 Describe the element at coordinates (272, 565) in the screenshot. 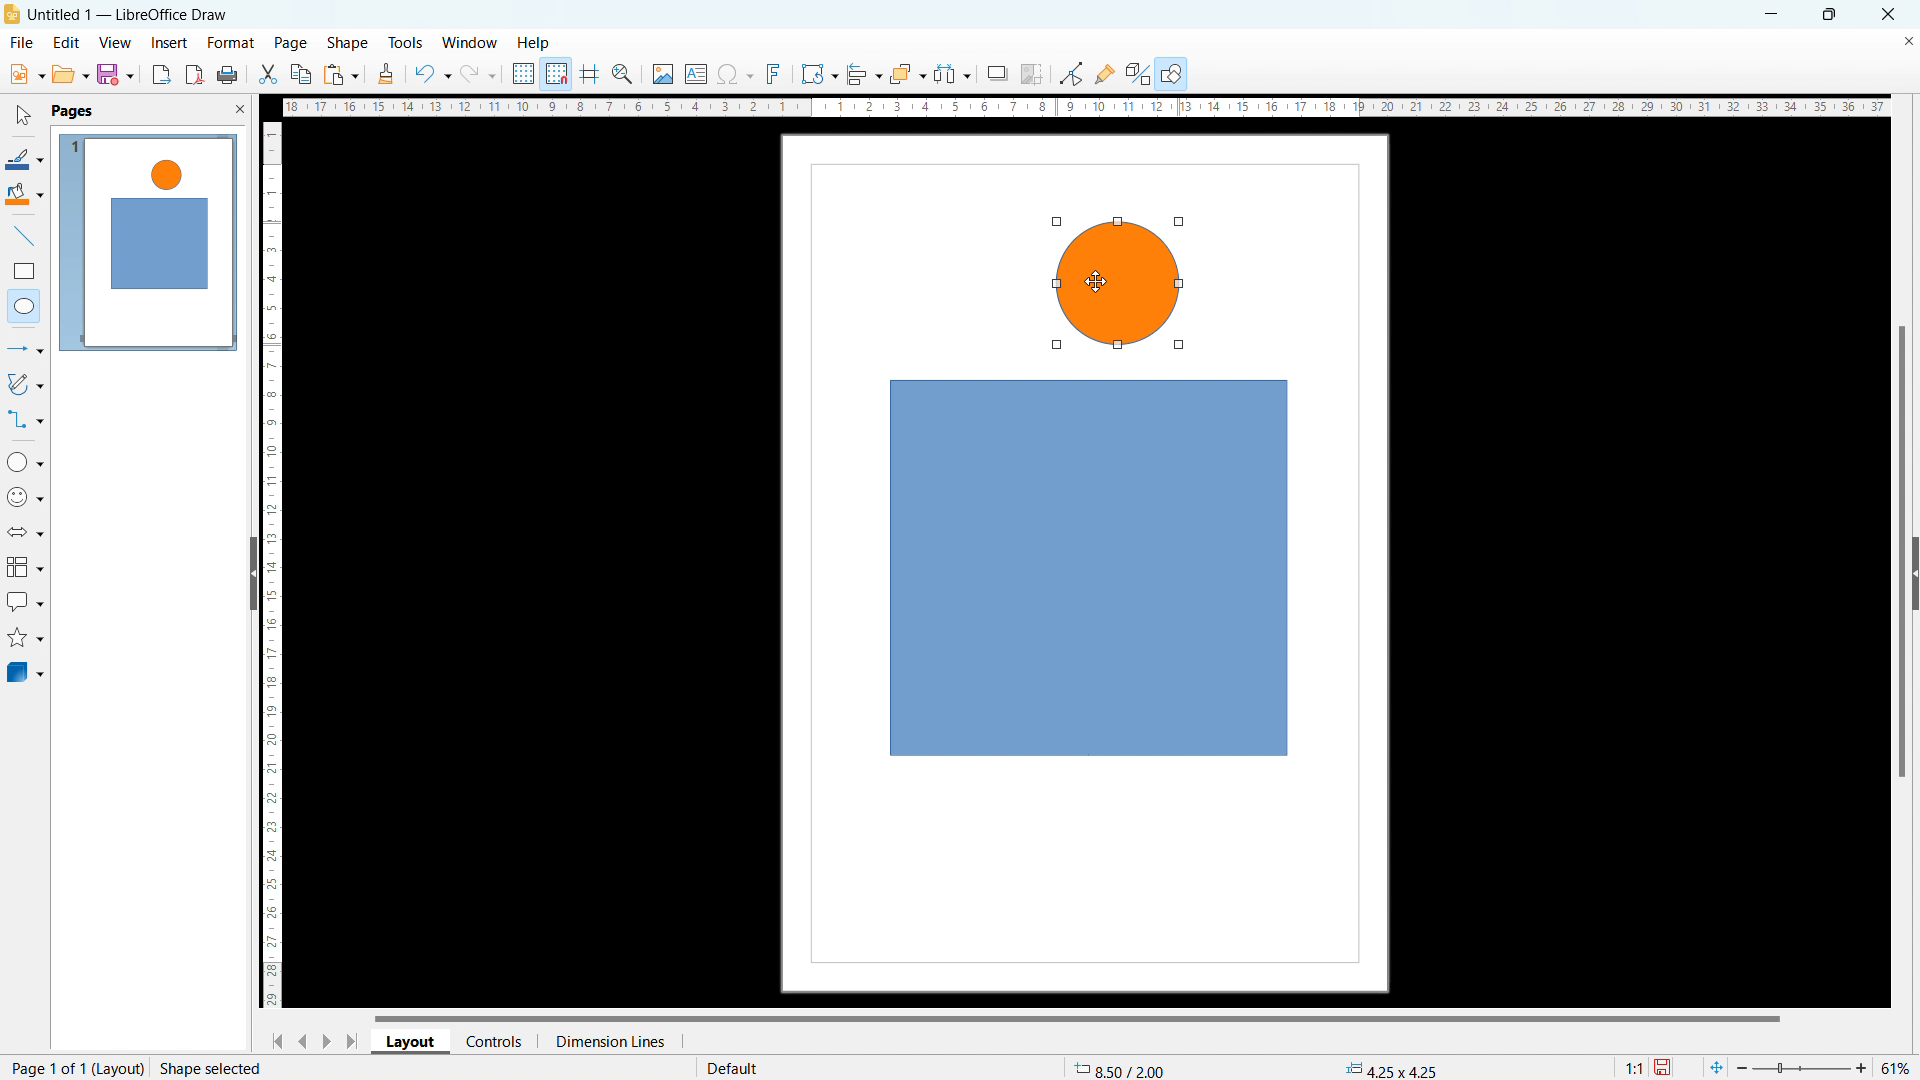

I see `vertical ruler` at that location.